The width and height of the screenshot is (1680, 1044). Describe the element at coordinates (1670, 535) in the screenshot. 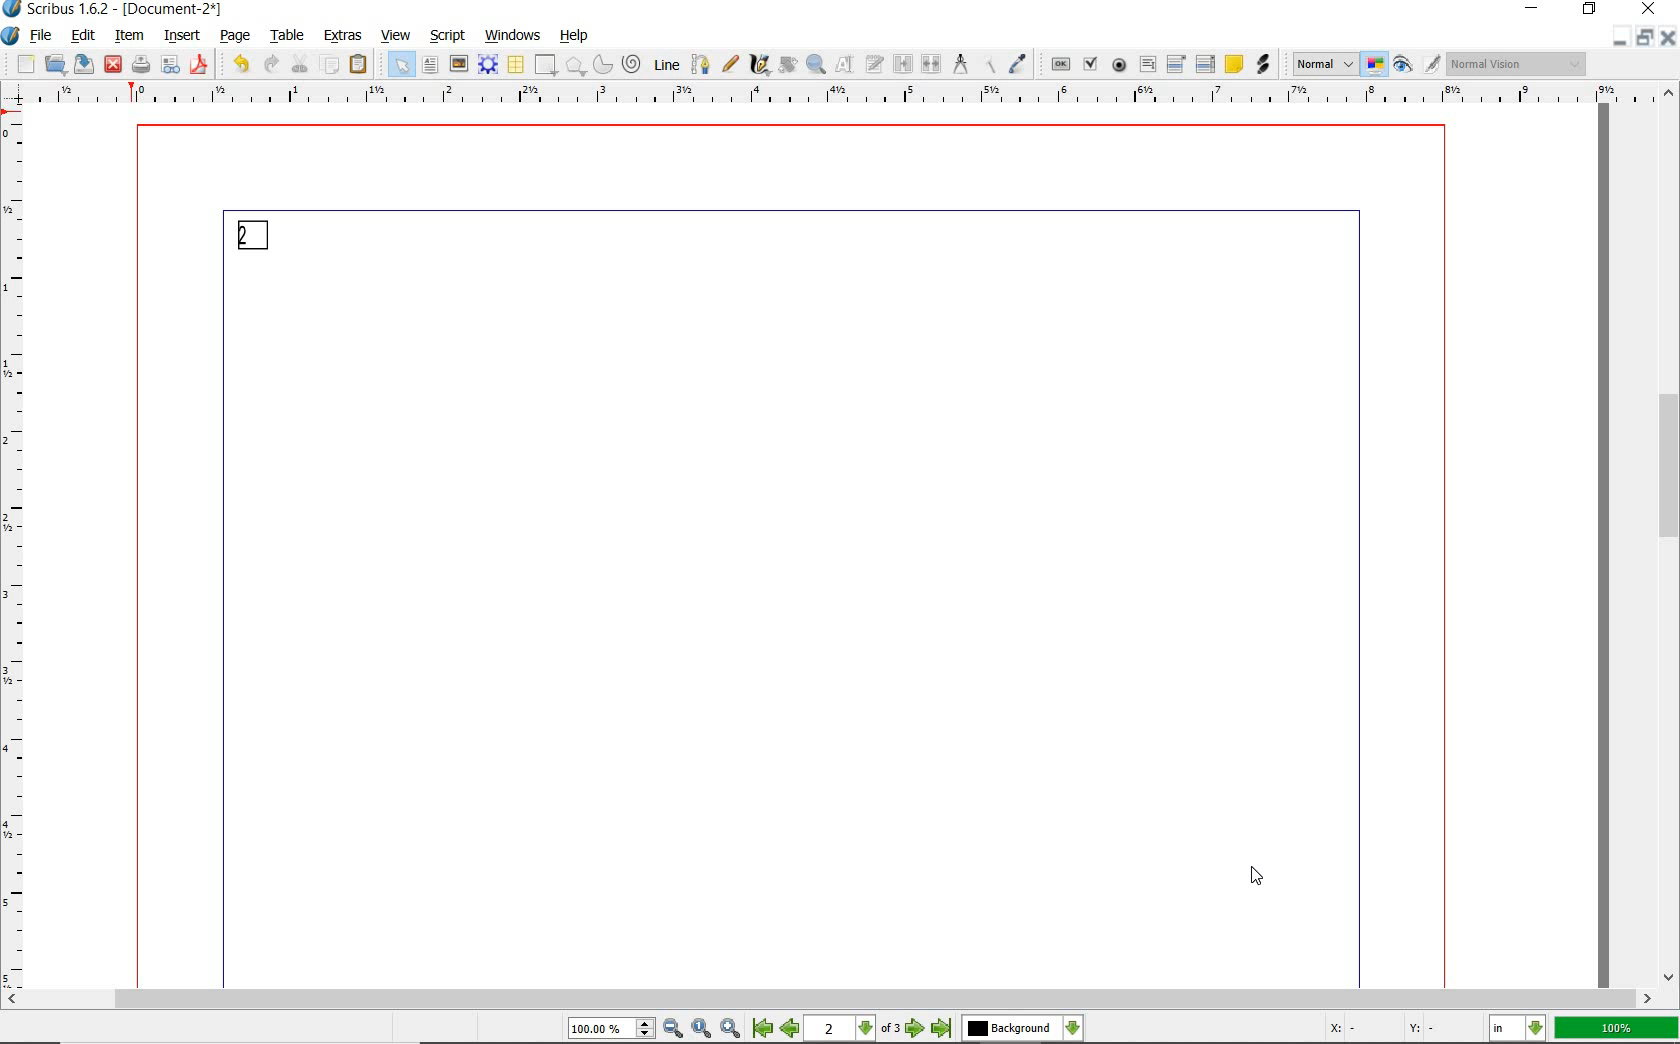

I see `scrollbar` at that location.